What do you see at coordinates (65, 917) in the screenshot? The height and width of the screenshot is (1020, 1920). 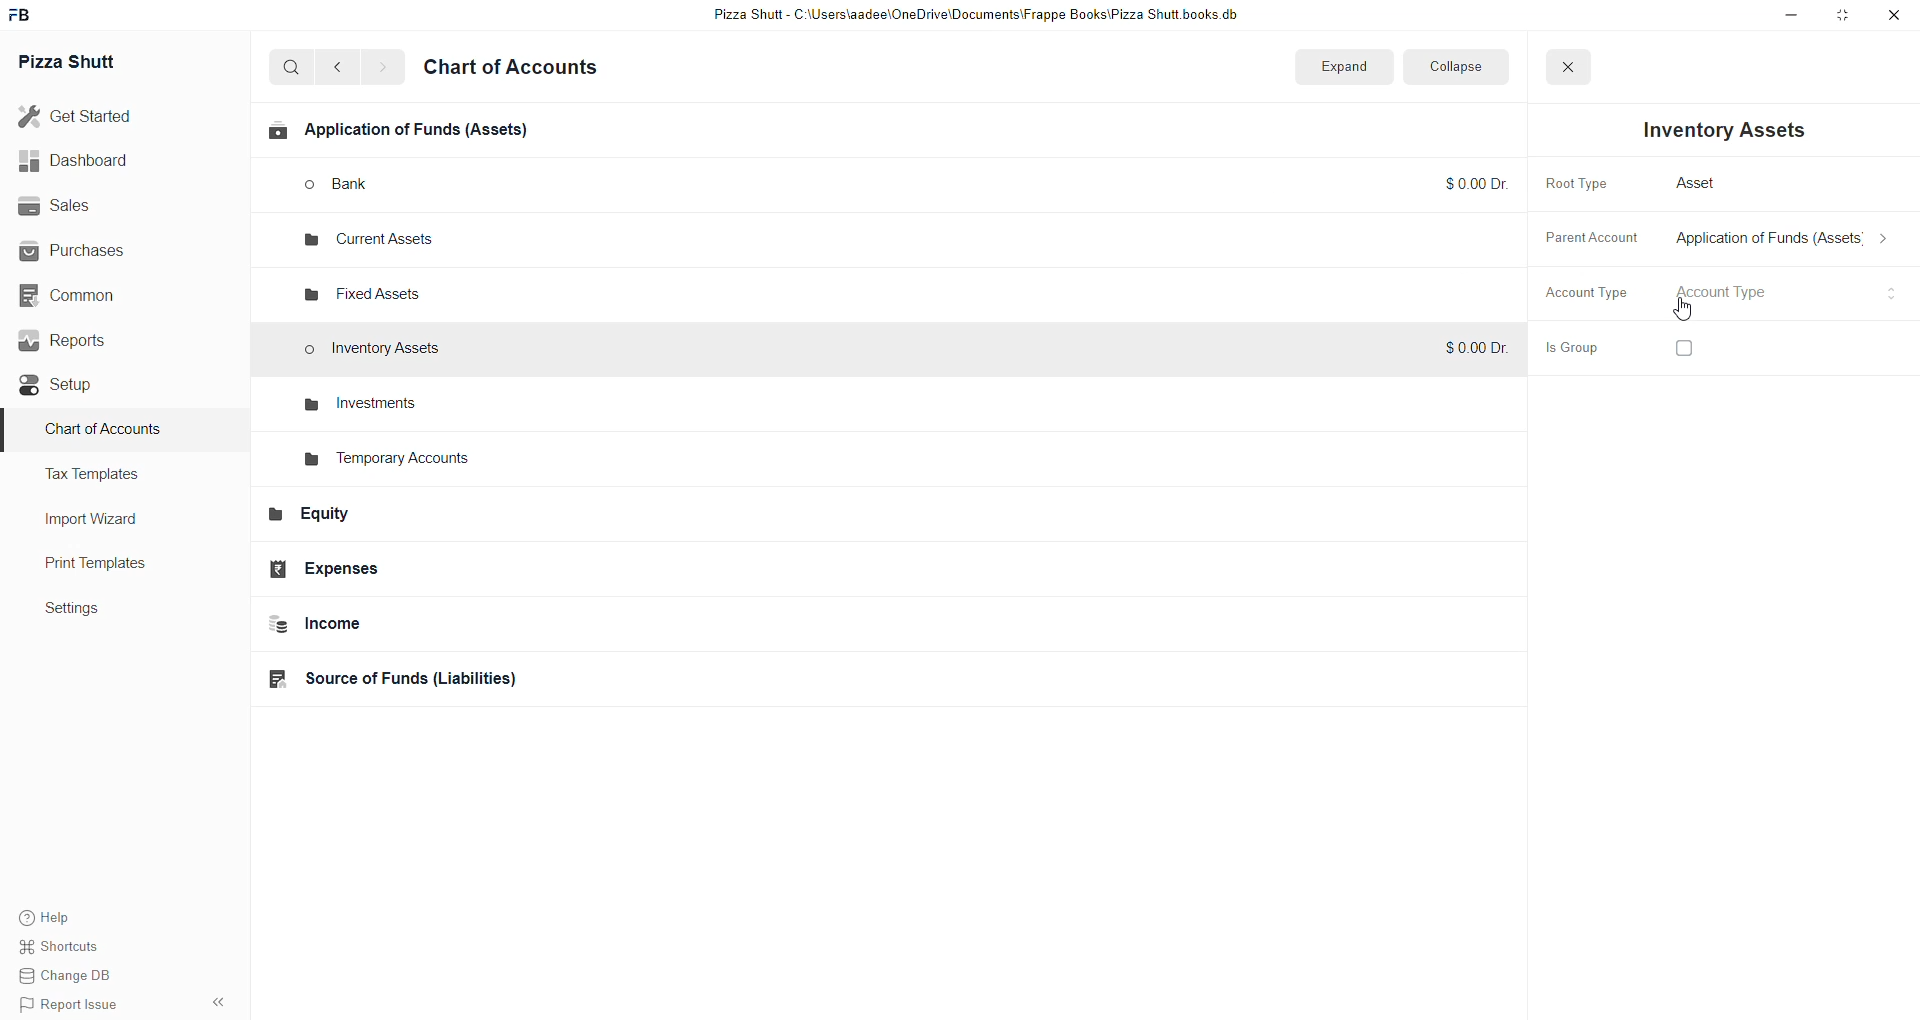 I see `help` at bounding box center [65, 917].